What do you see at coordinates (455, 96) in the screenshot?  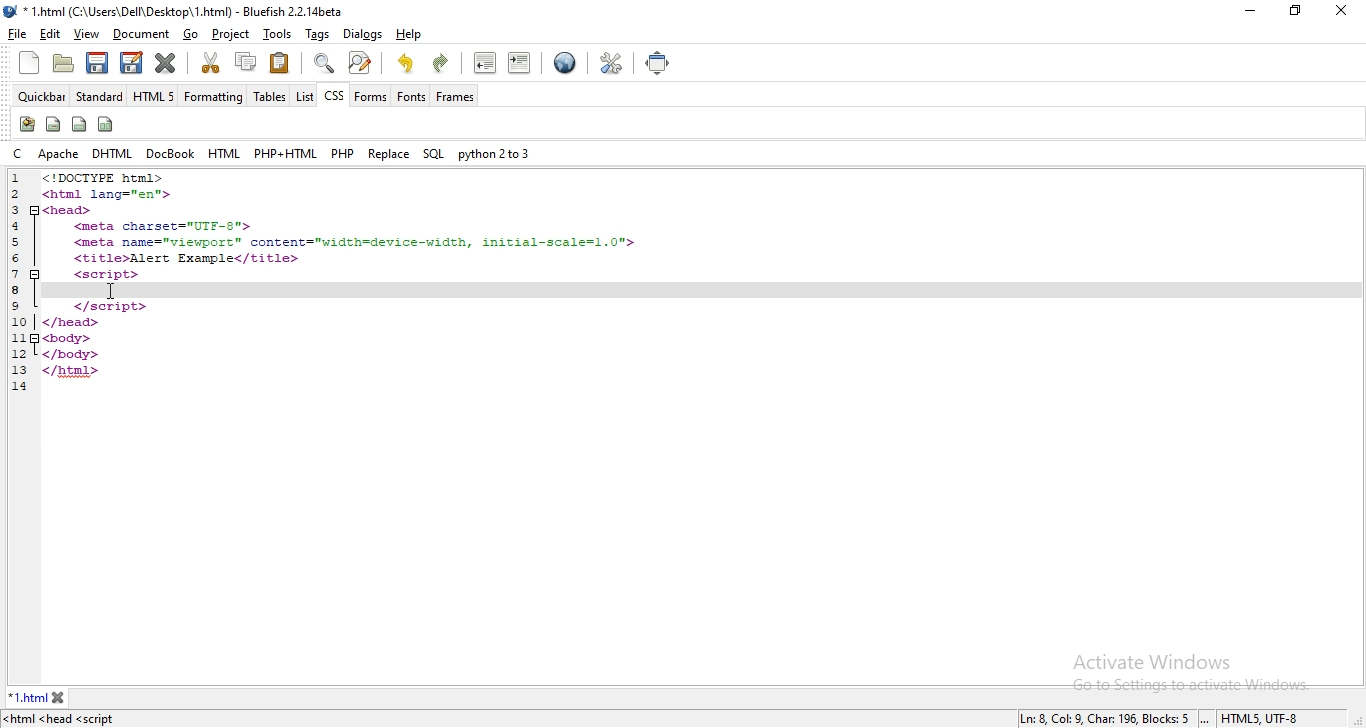 I see `frames` at bounding box center [455, 96].